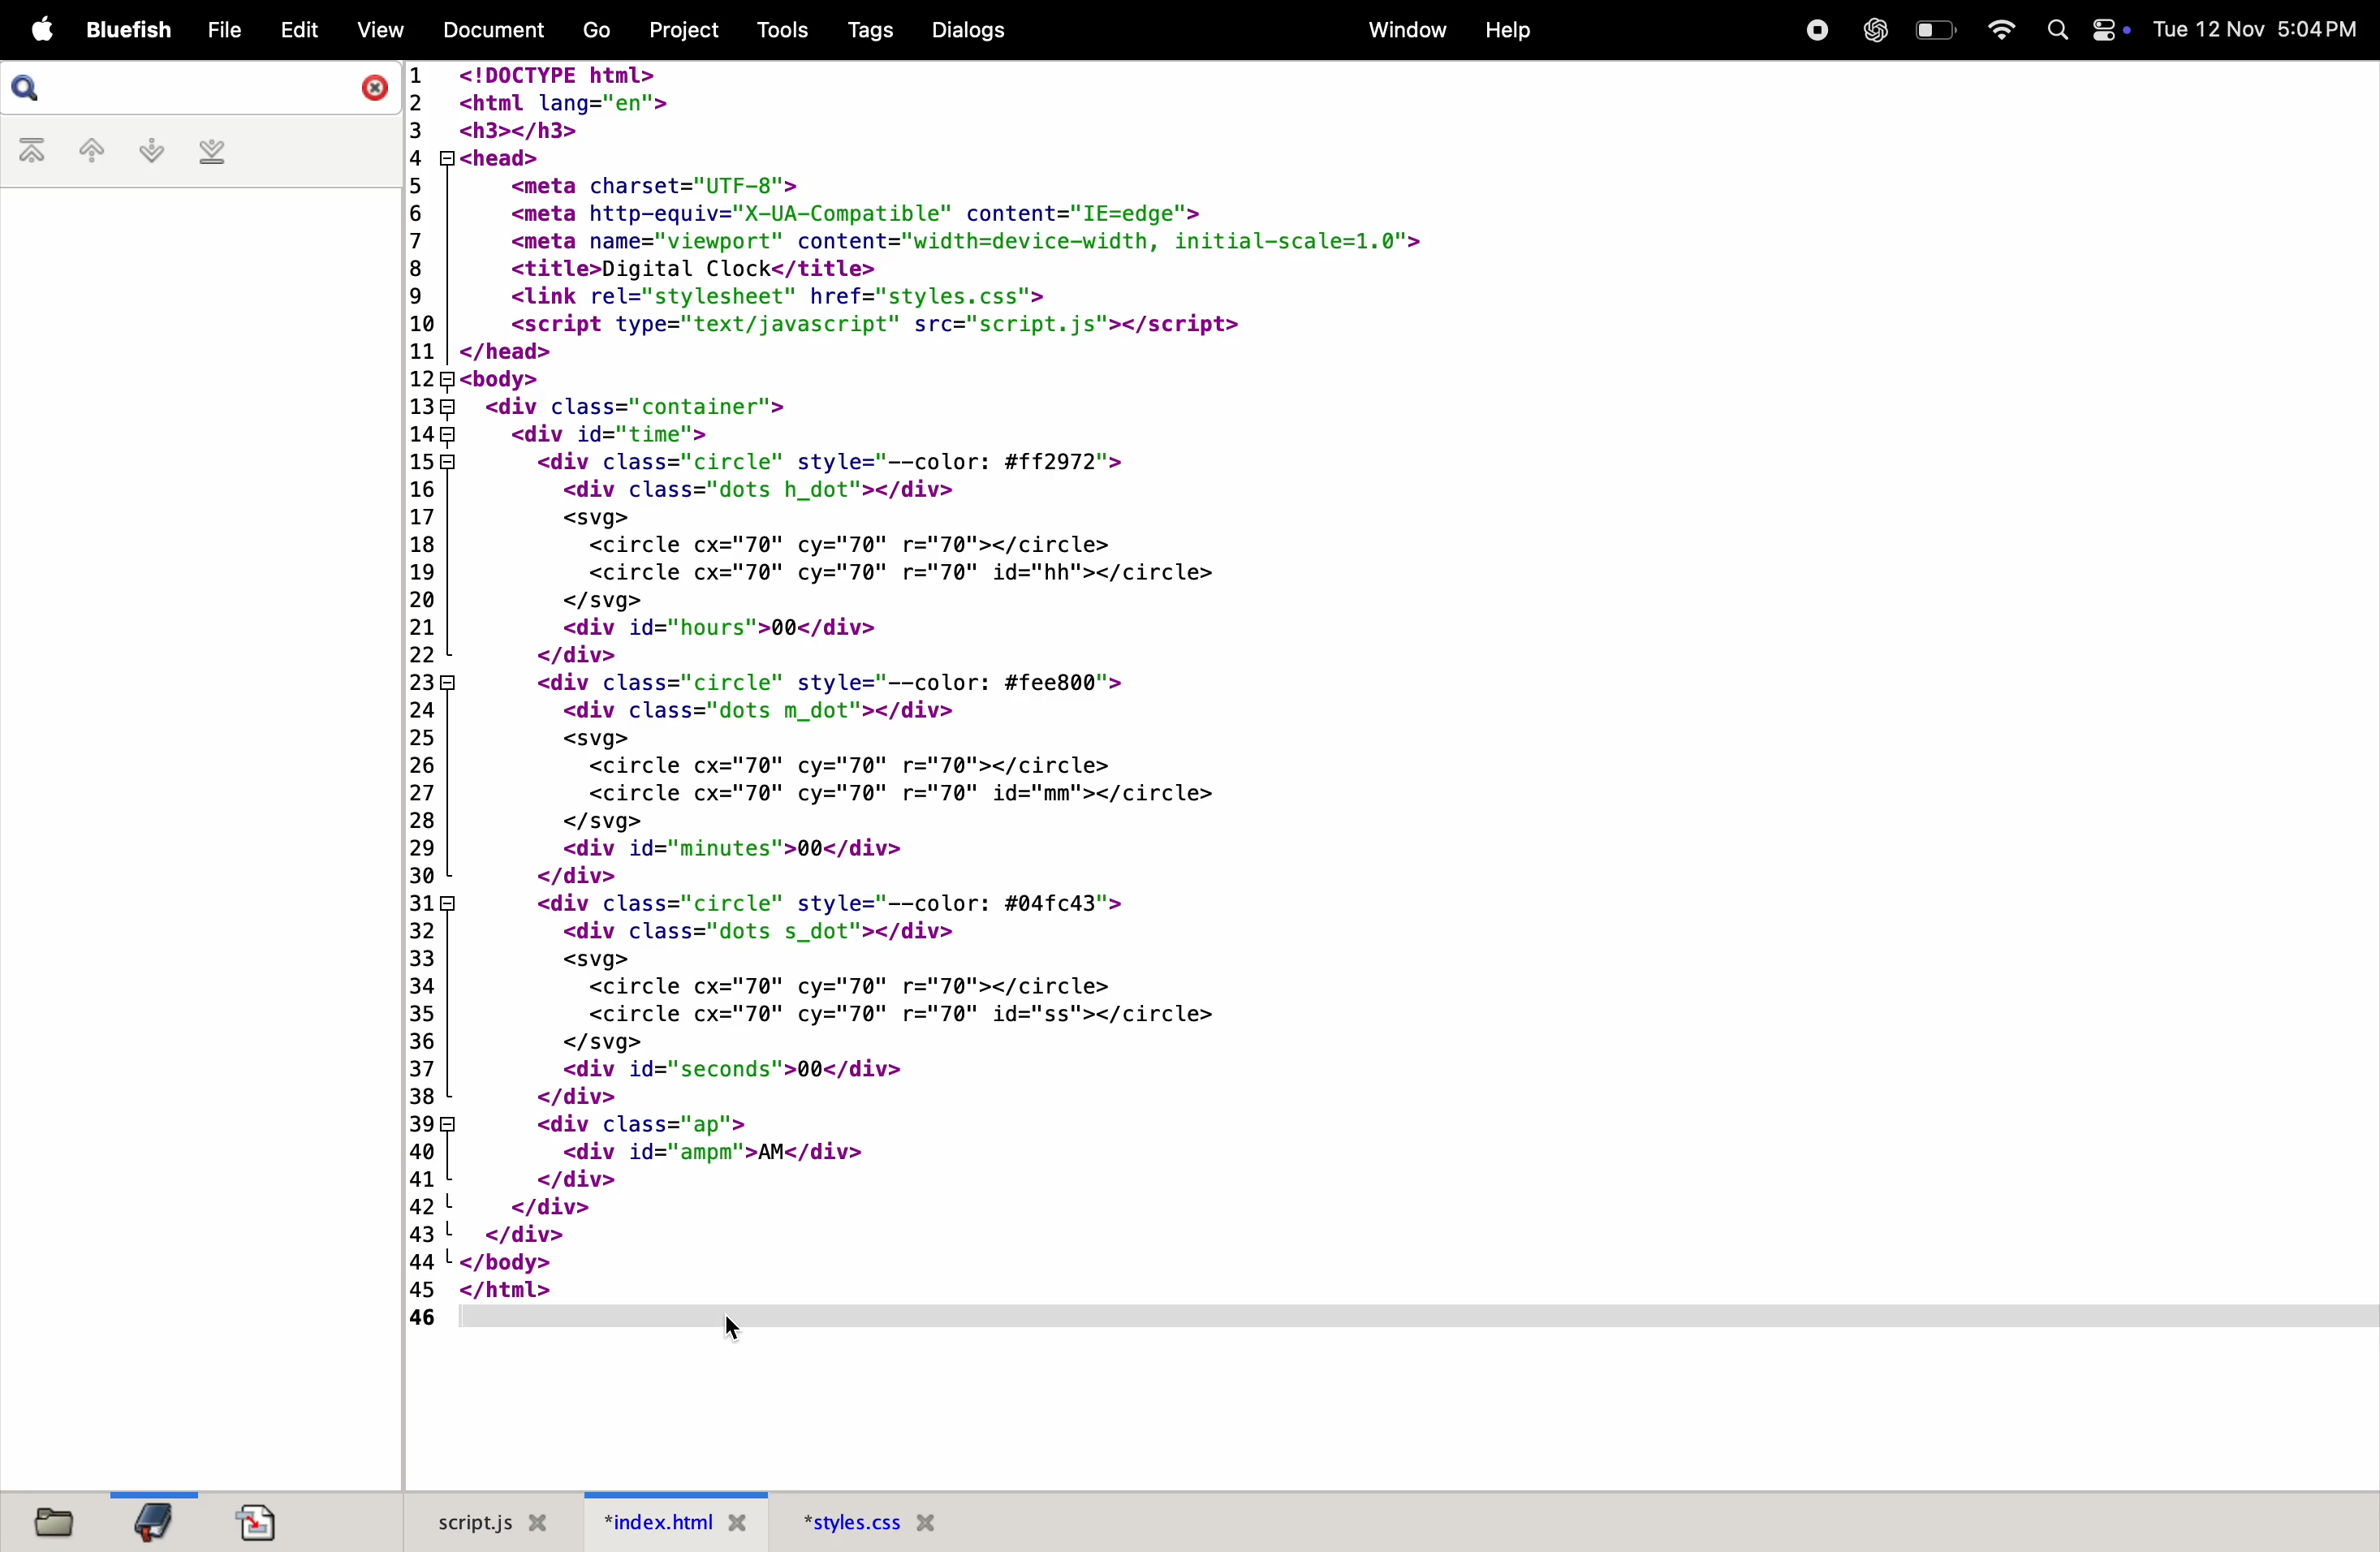 Image resolution: width=2380 pixels, height=1552 pixels. What do you see at coordinates (1394, 28) in the screenshot?
I see `window` at bounding box center [1394, 28].